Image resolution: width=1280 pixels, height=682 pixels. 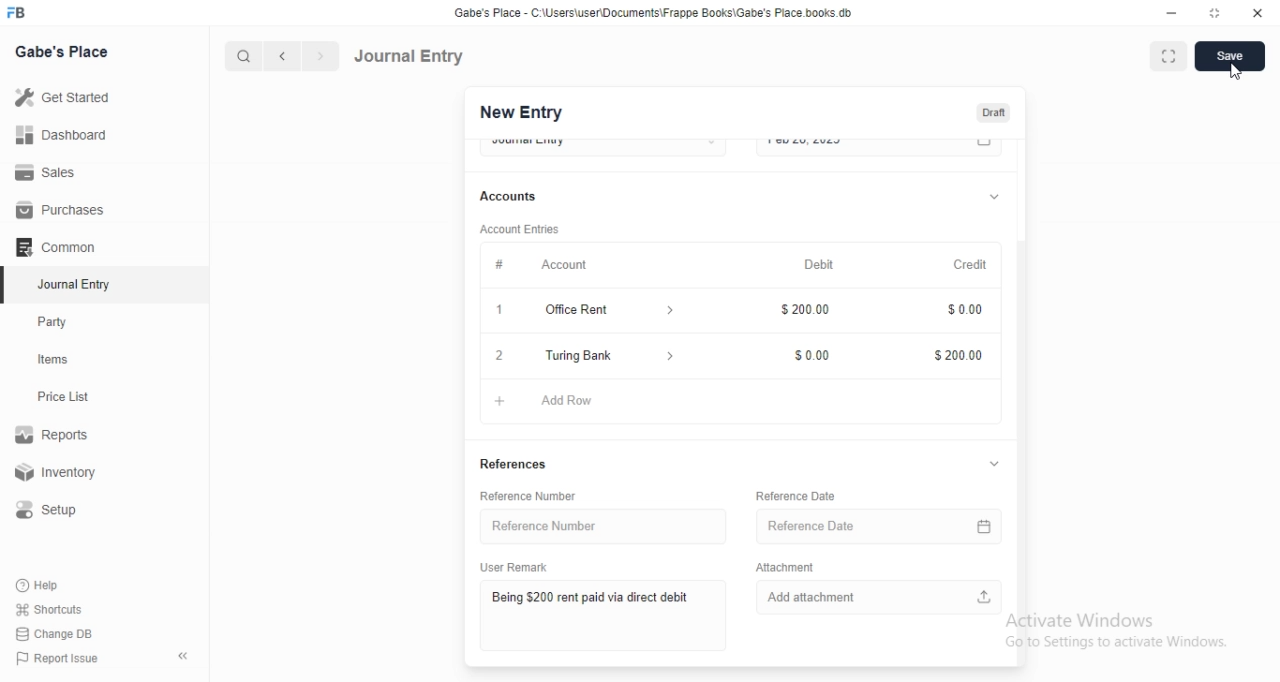 What do you see at coordinates (510, 566) in the screenshot?
I see `User Remark.` at bounding box center [510, 566].